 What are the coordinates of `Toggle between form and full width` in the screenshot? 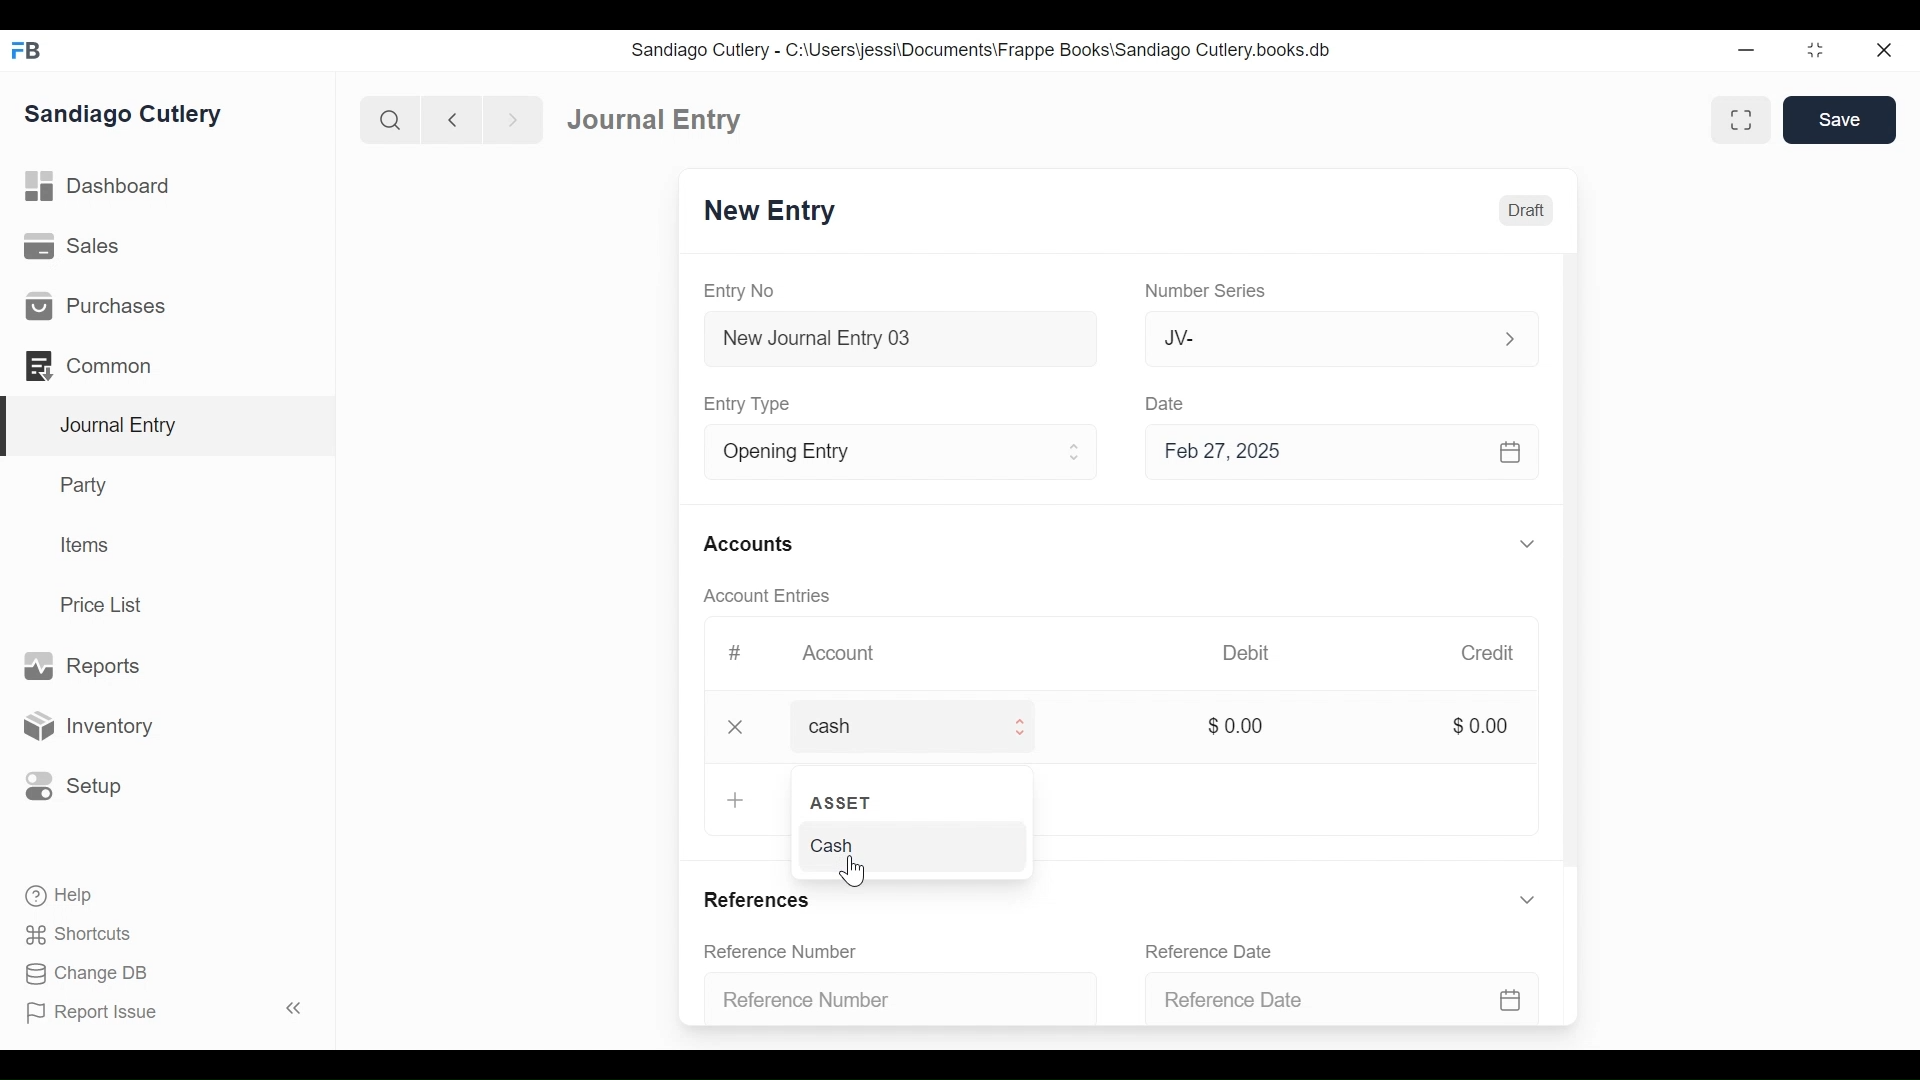 It's located at (1741, 119).